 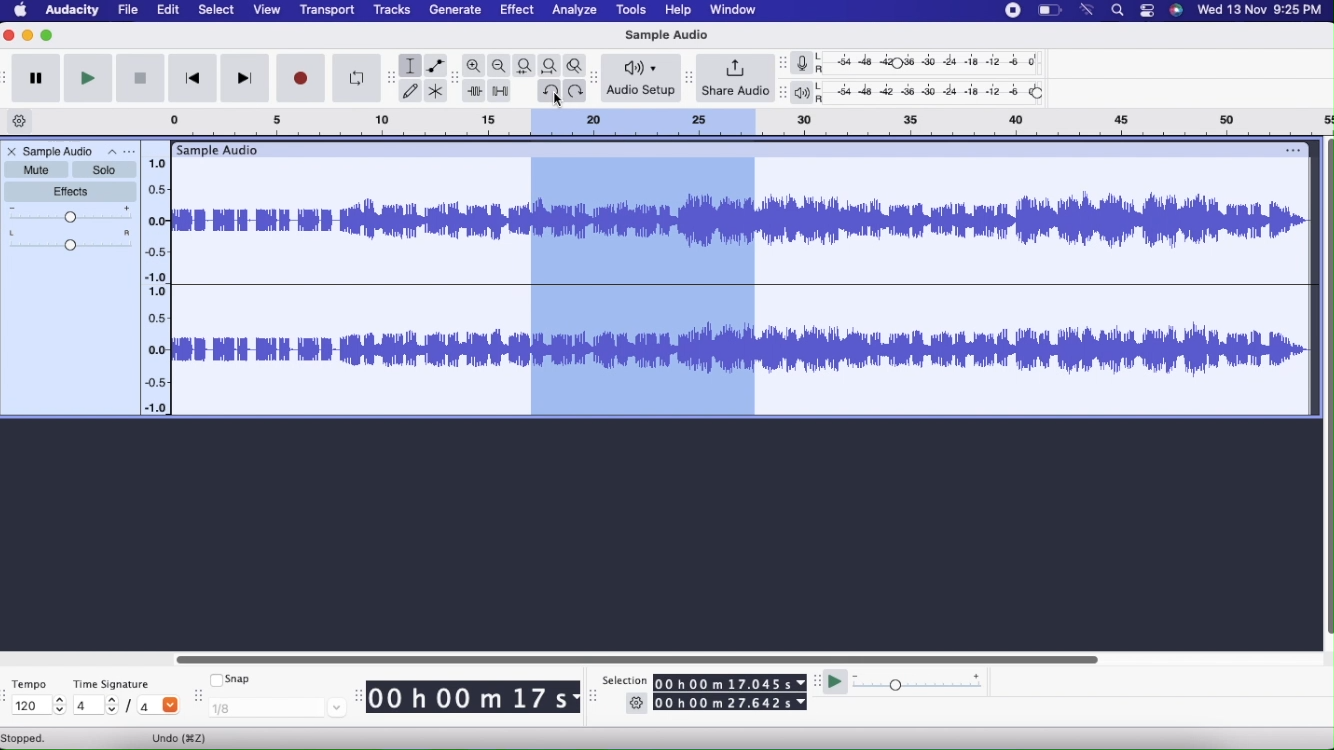 What do you see at coordinates (411, 92) in the screenshot?
I see `Draw tool` at bounding box center [411, 92].